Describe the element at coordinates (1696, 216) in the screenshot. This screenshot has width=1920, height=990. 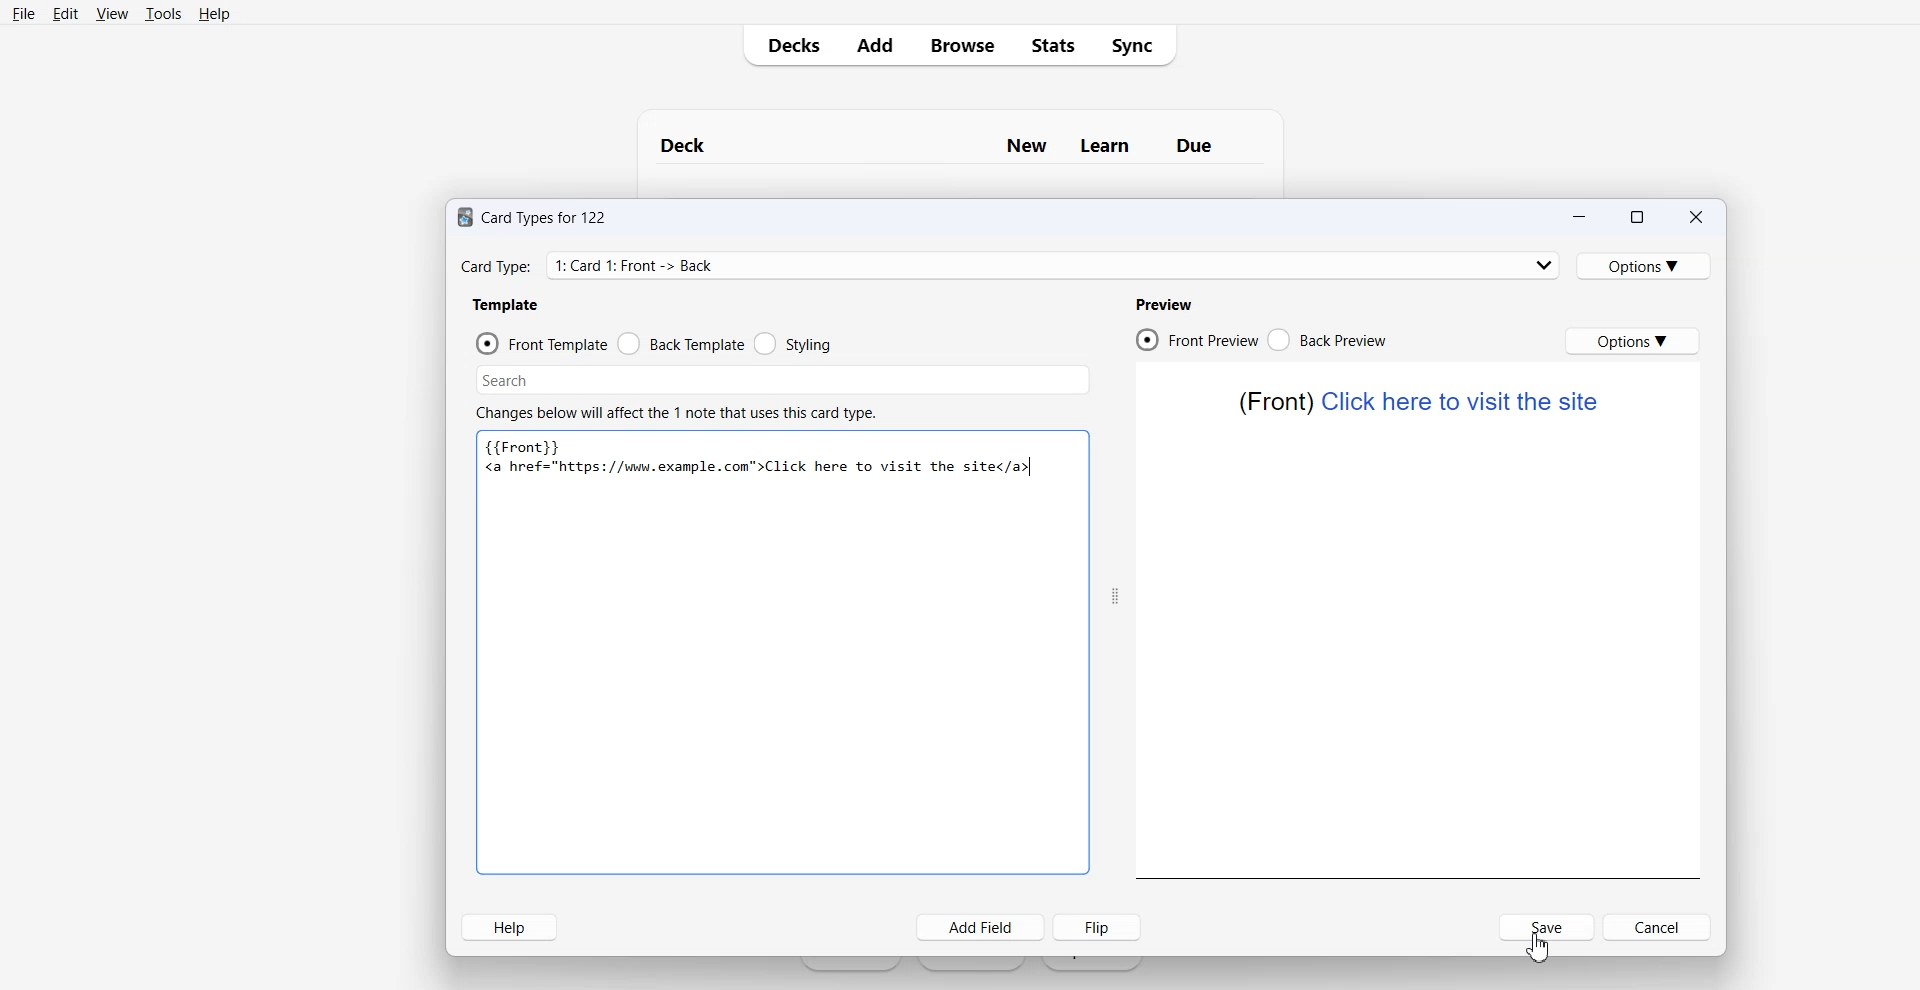
I see `Close` at that location.